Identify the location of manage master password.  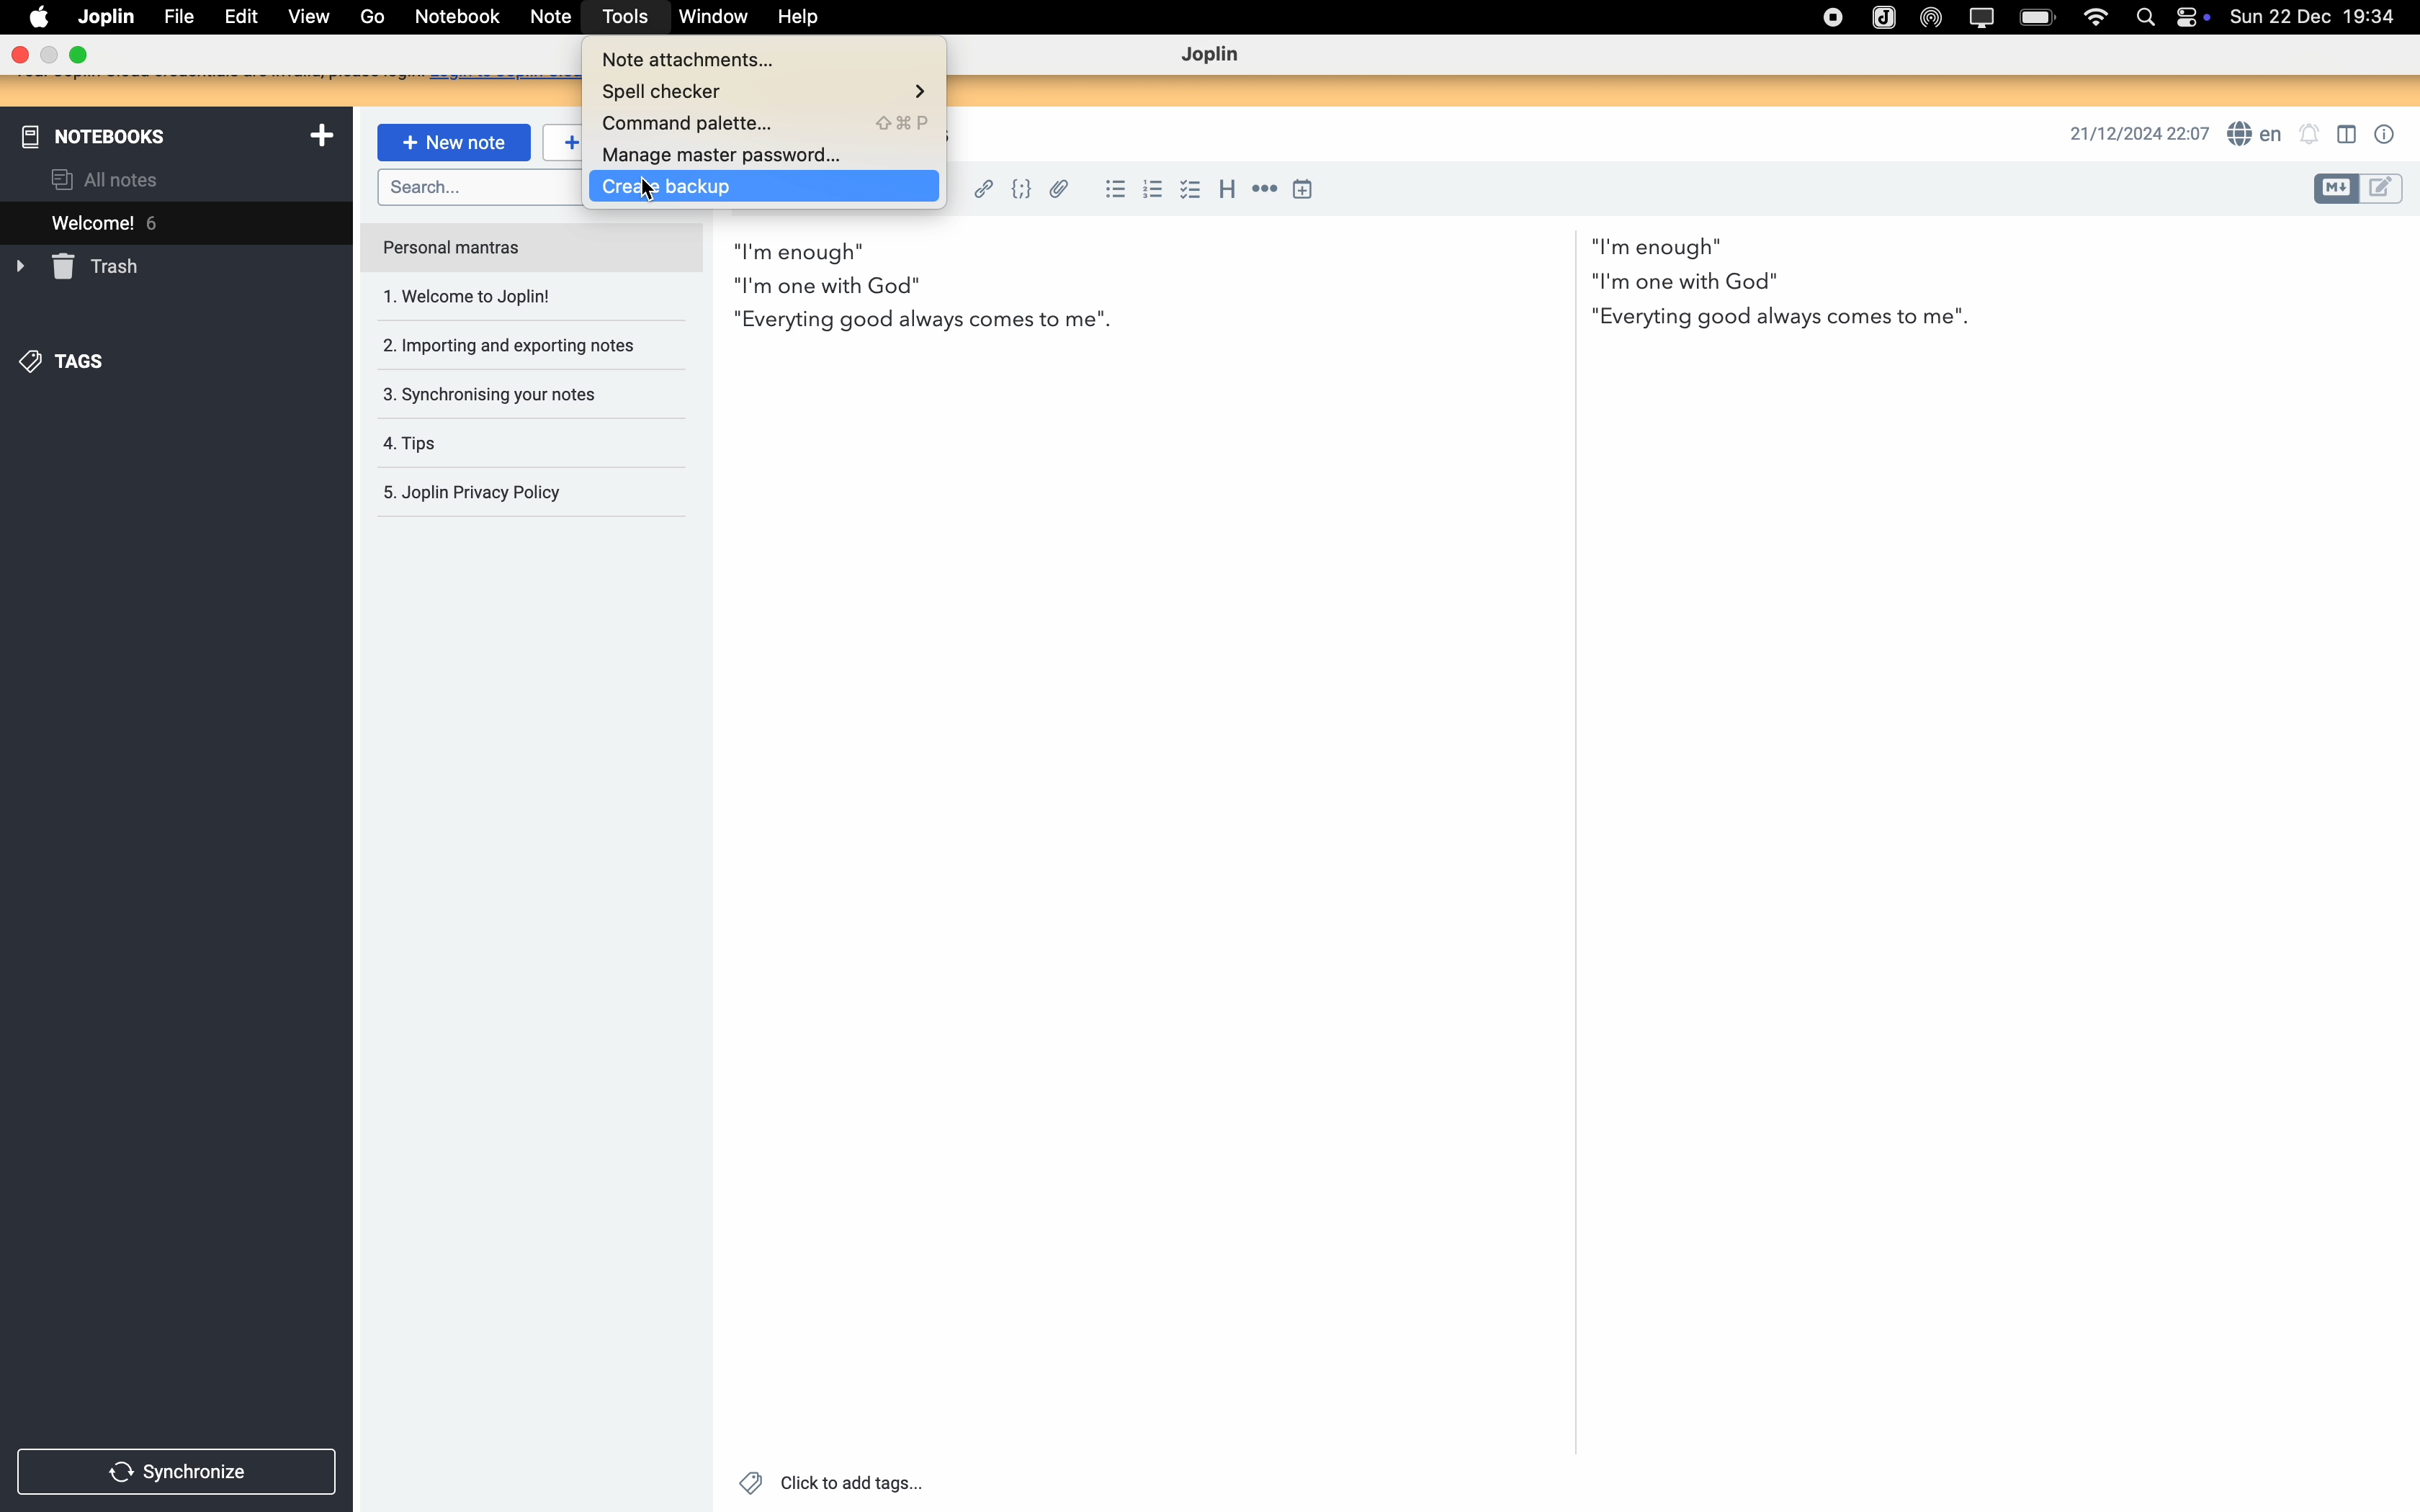
(727, 154).